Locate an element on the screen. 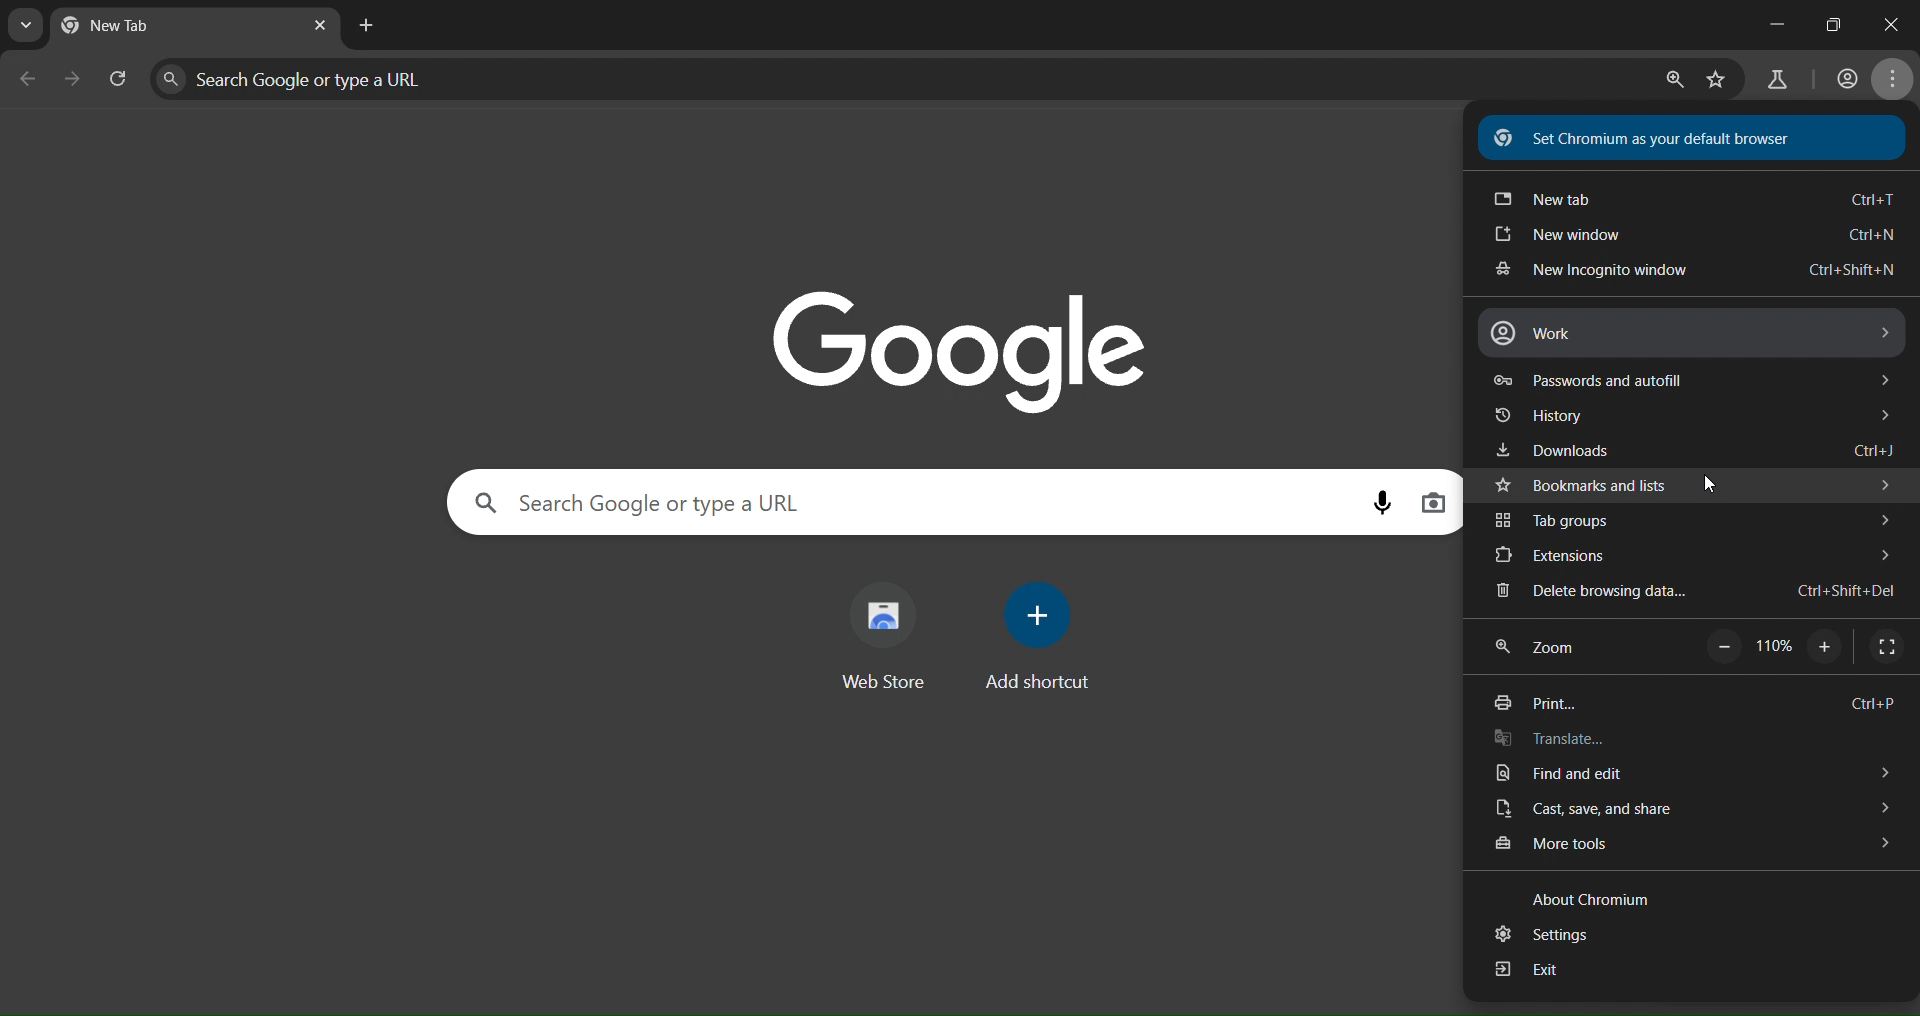 The width and height of the screenshot is (1920, 1016). search labs is located at coordinates (1770, 81).